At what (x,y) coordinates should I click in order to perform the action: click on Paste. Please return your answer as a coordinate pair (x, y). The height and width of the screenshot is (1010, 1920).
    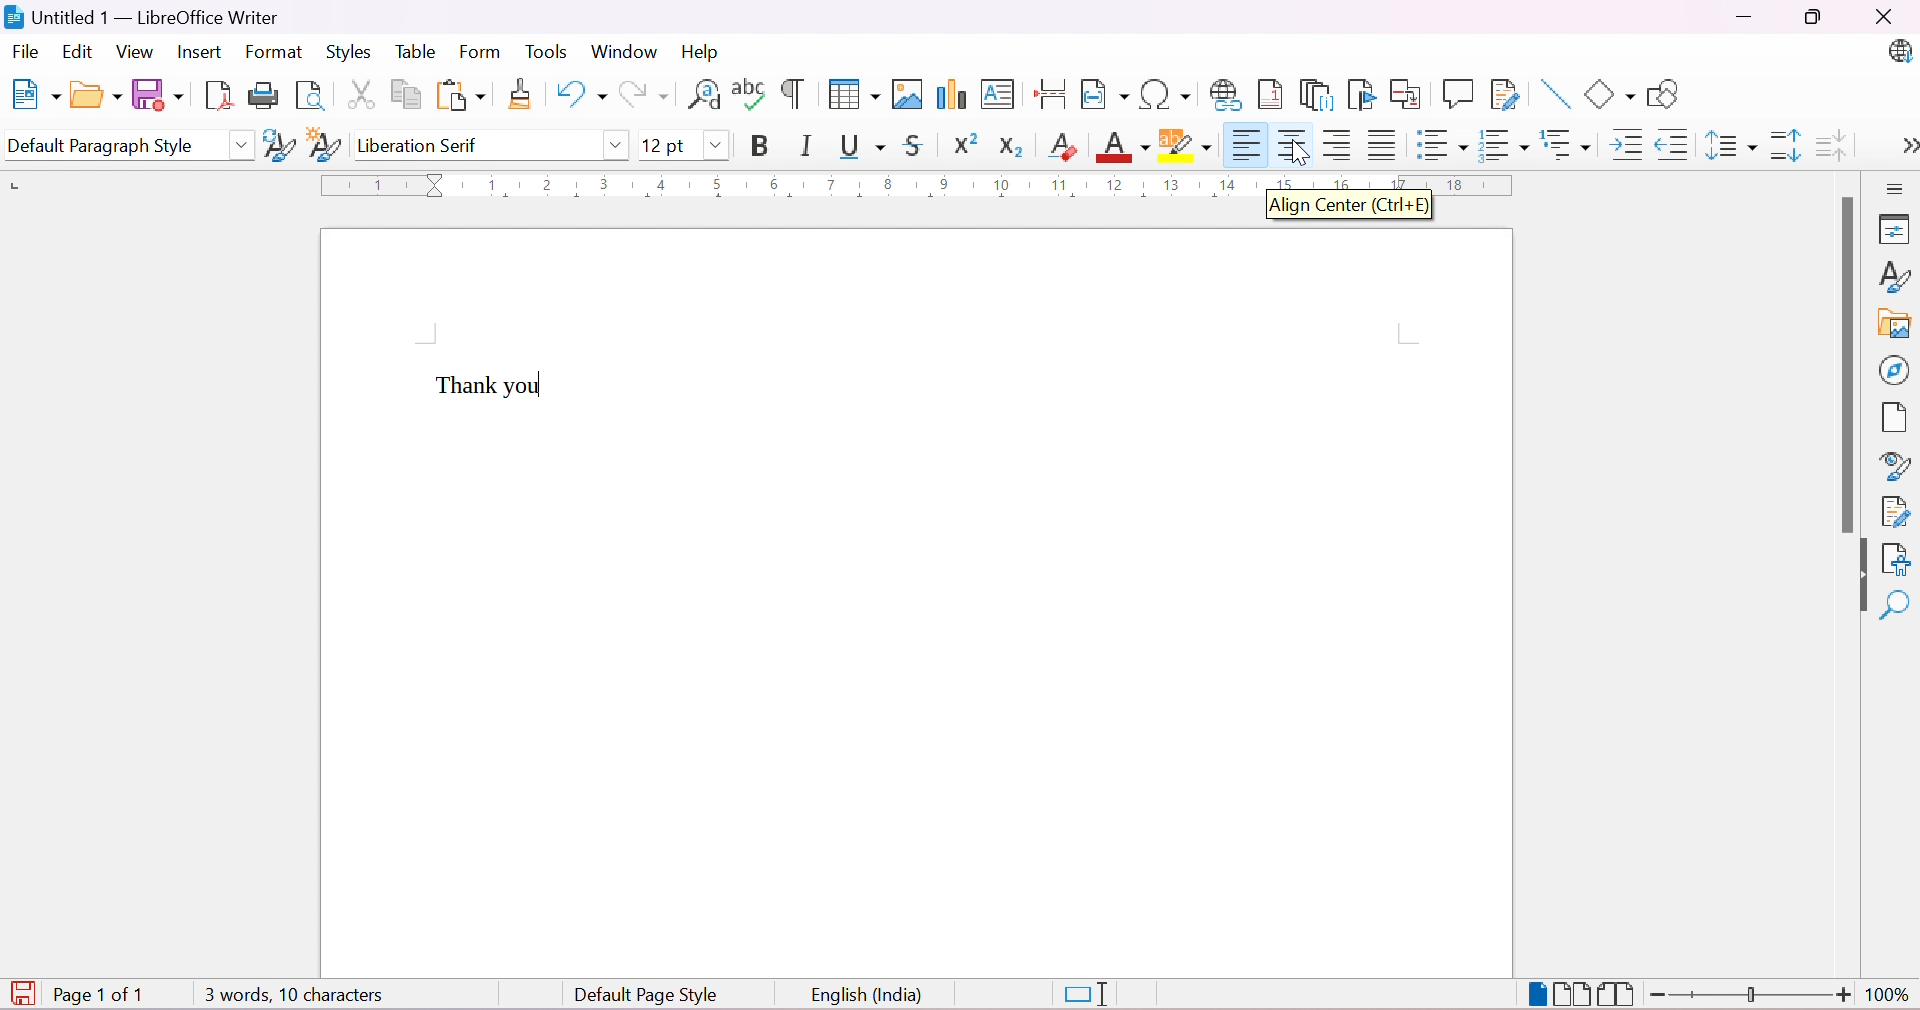
    Looking at the image, I should click on (459, 95).